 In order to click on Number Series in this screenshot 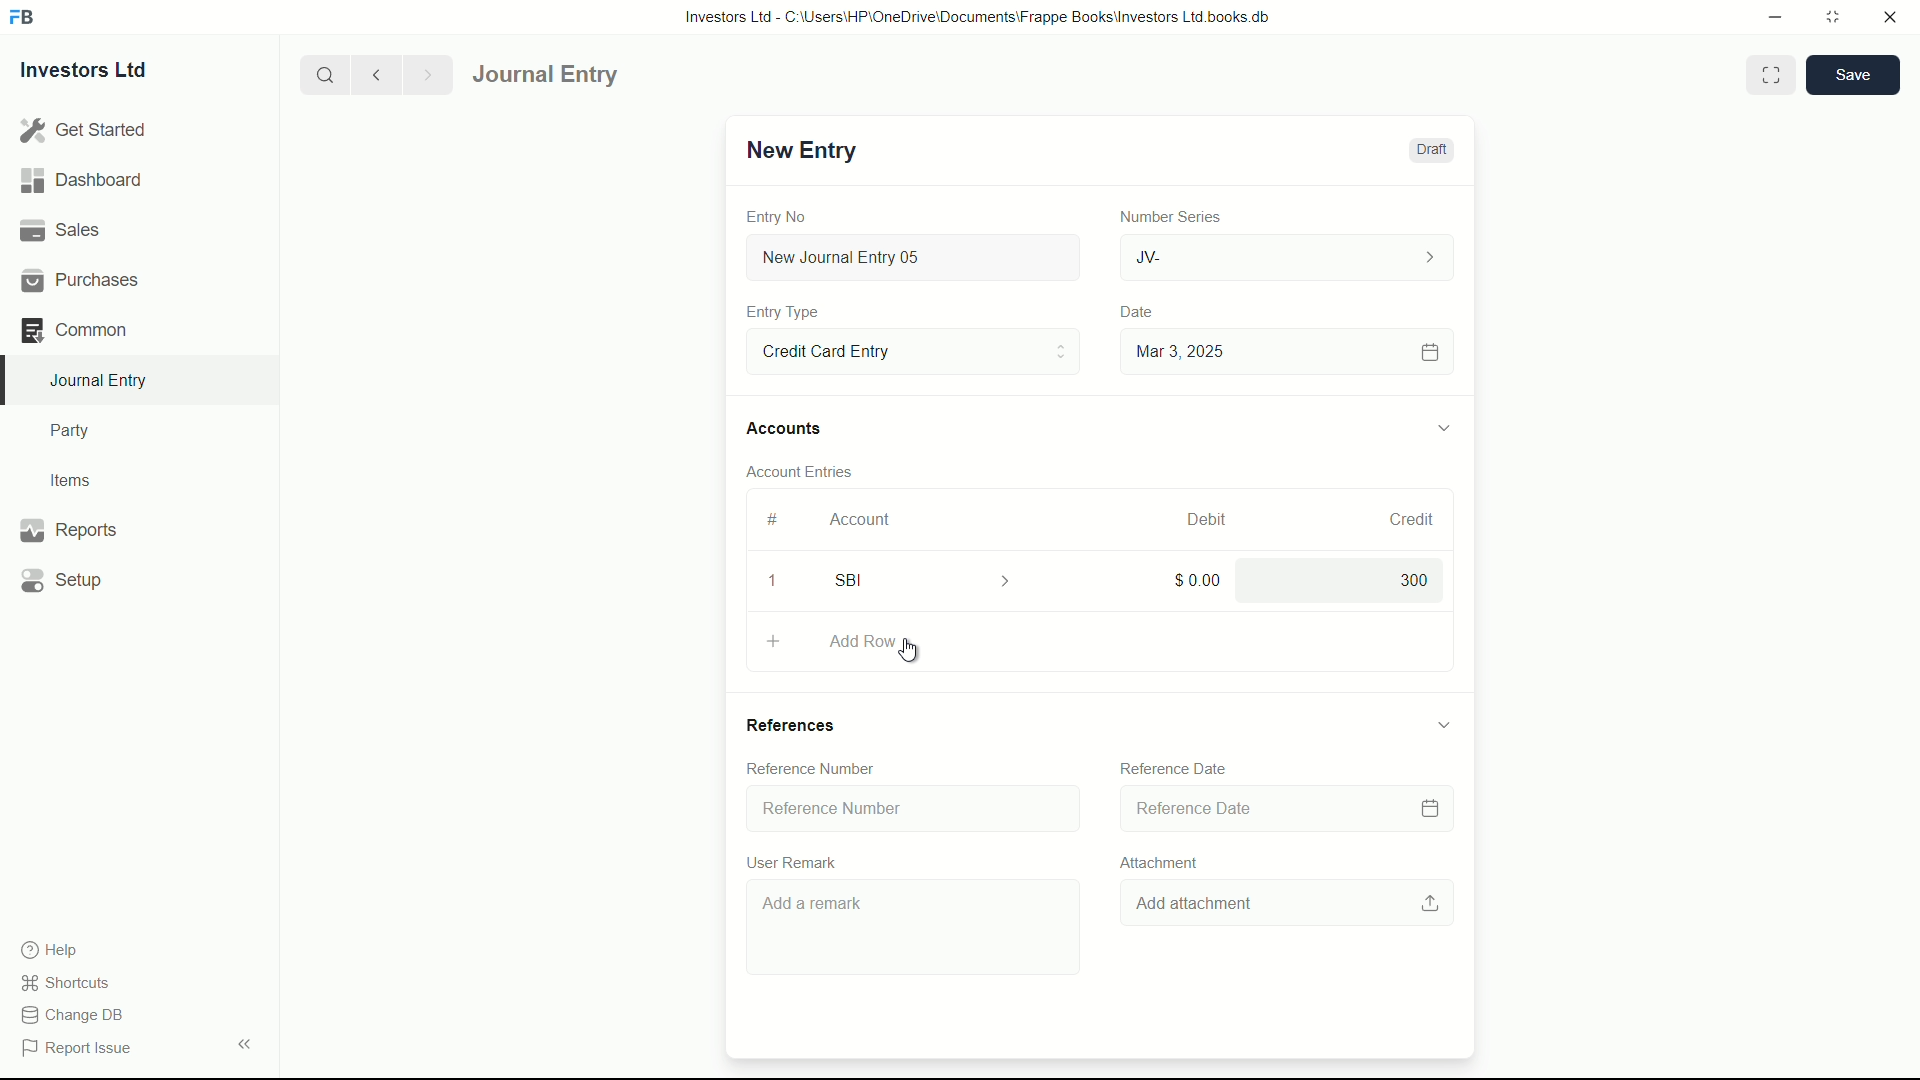, I will do `click(1162, 215)`.